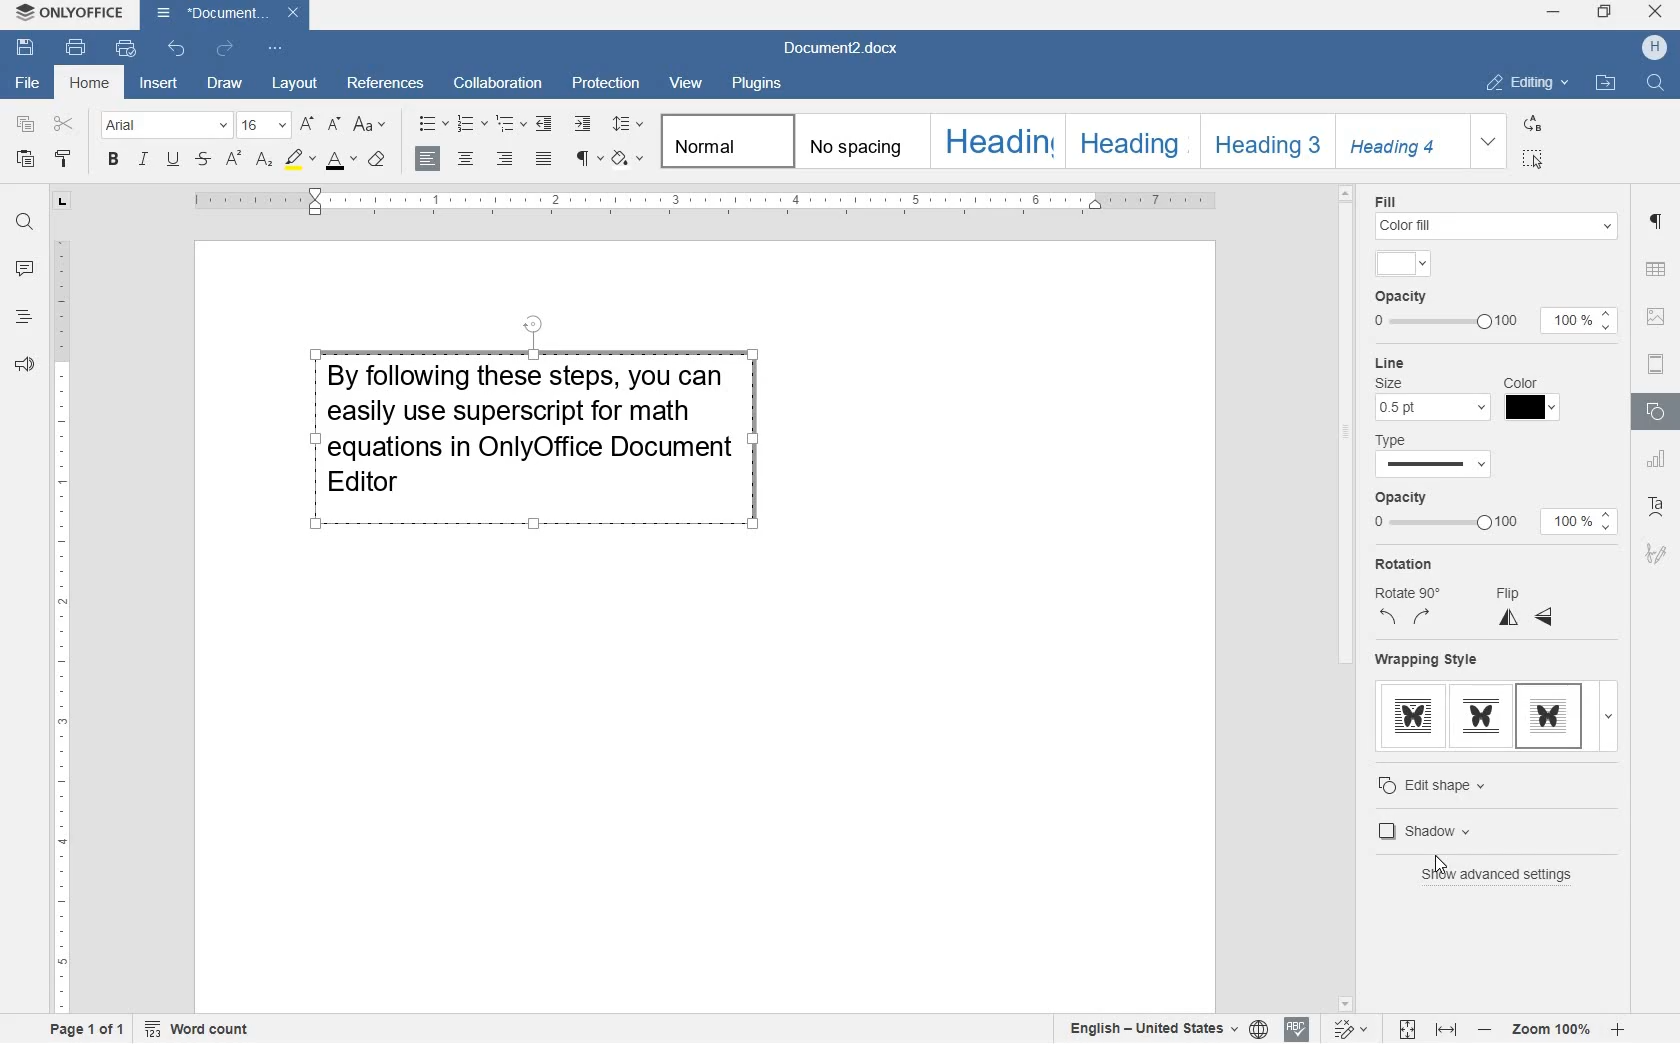  Describe the element at coordinates (295, 84) in the screenshot. I see `layout` at that location.